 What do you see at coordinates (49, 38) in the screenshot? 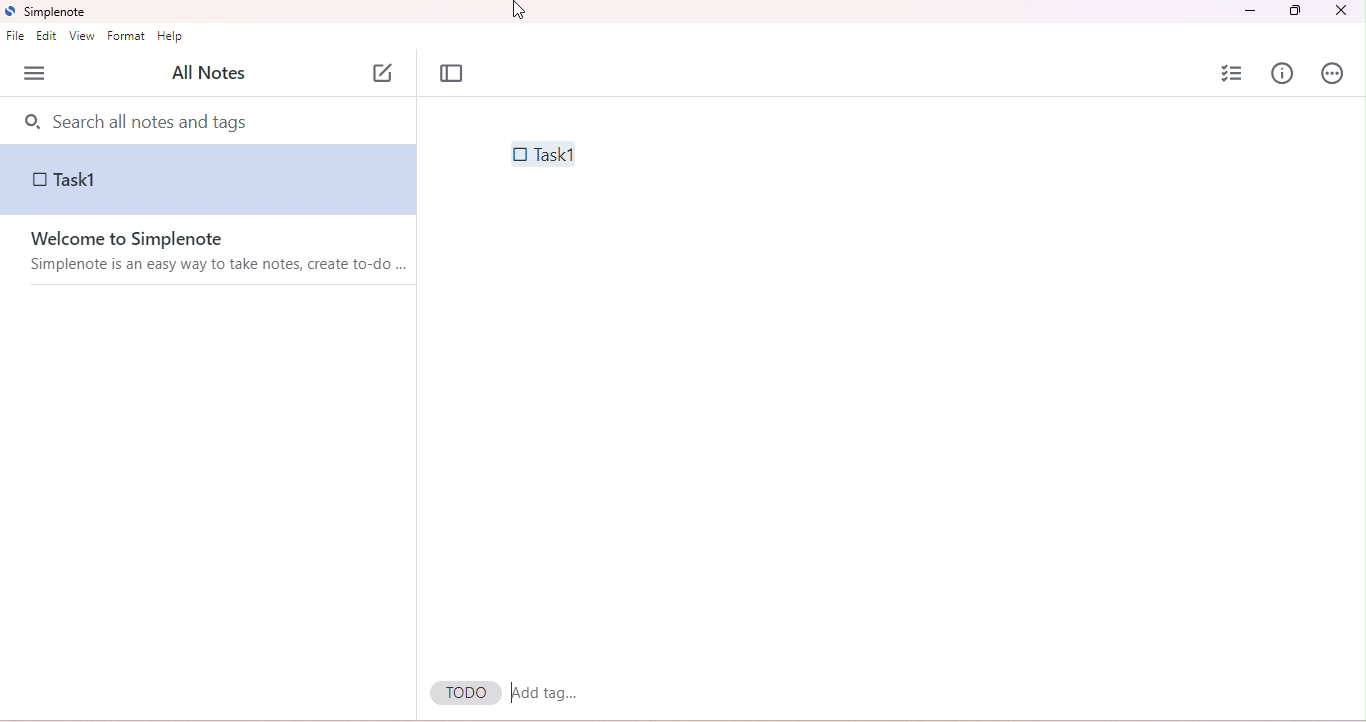
I see `edit` at bounding box center [49, 38].